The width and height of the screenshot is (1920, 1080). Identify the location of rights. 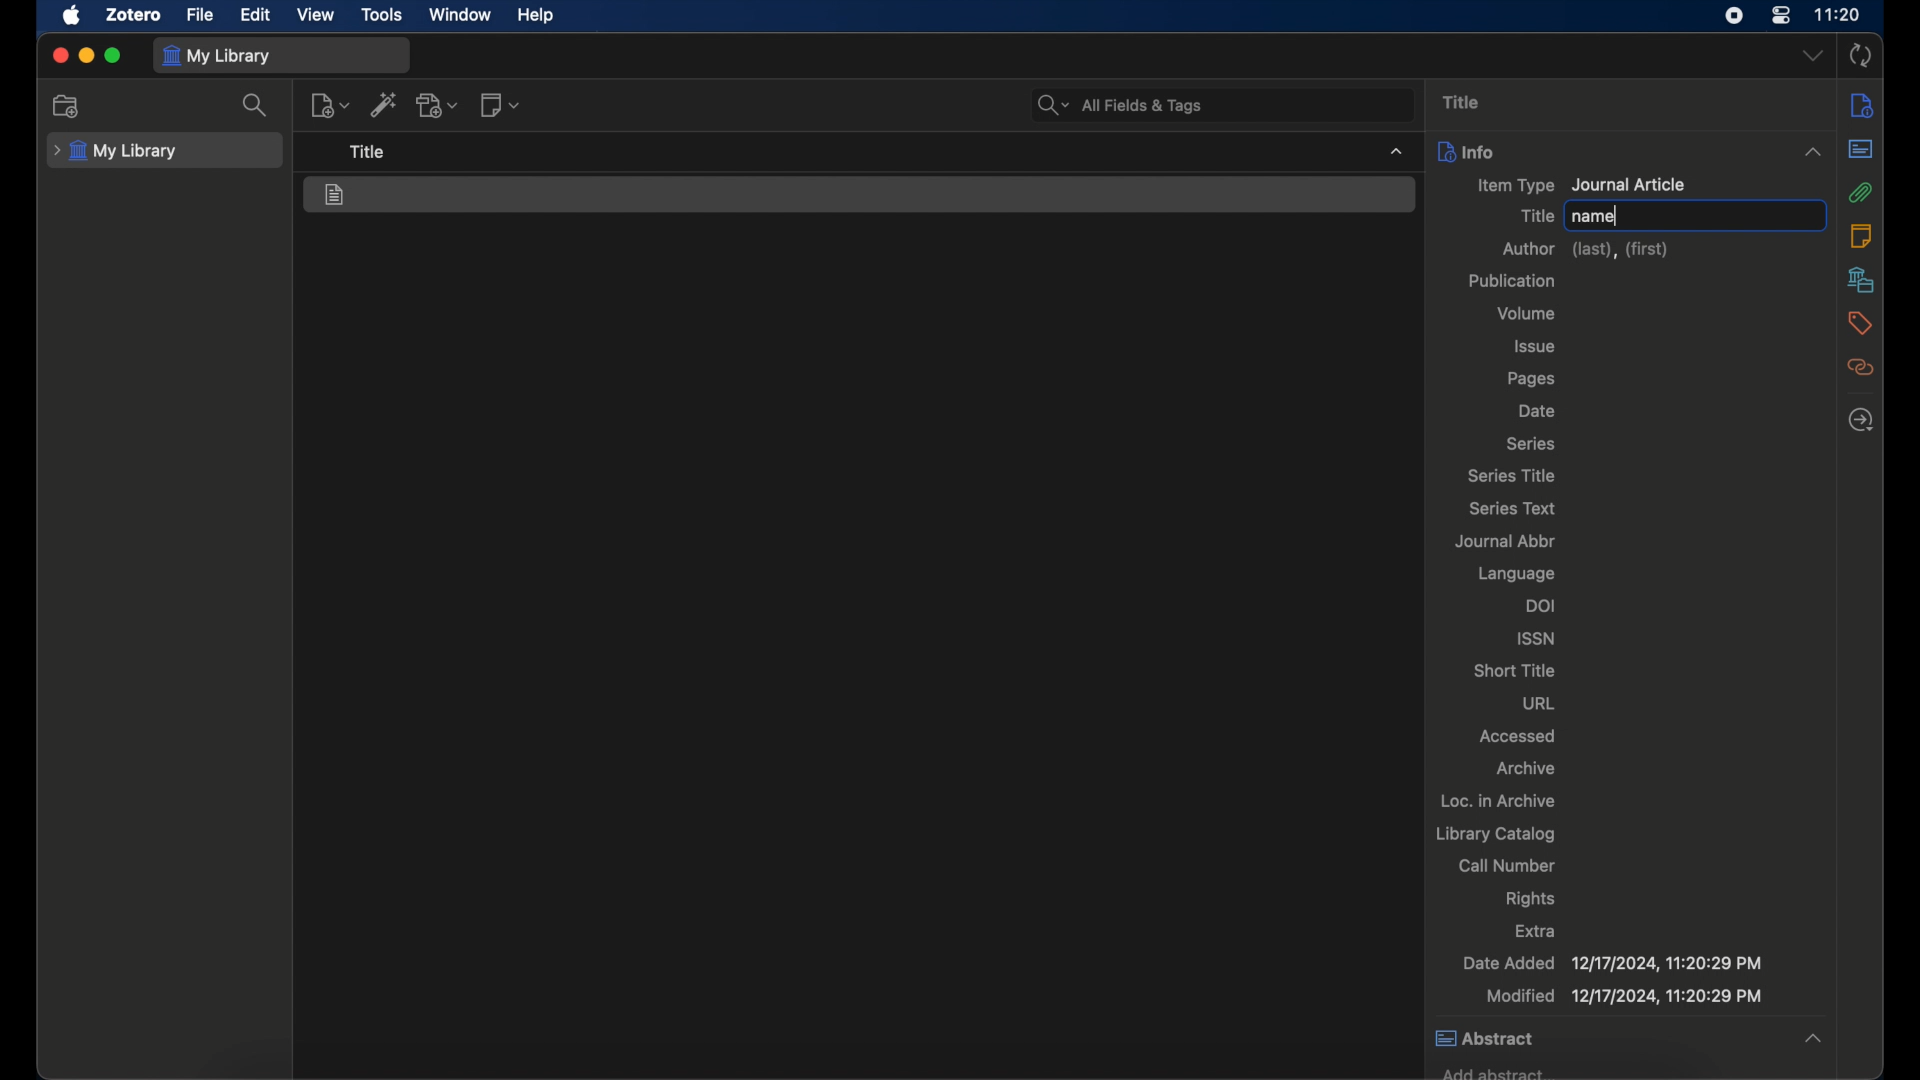
(1531, 899).